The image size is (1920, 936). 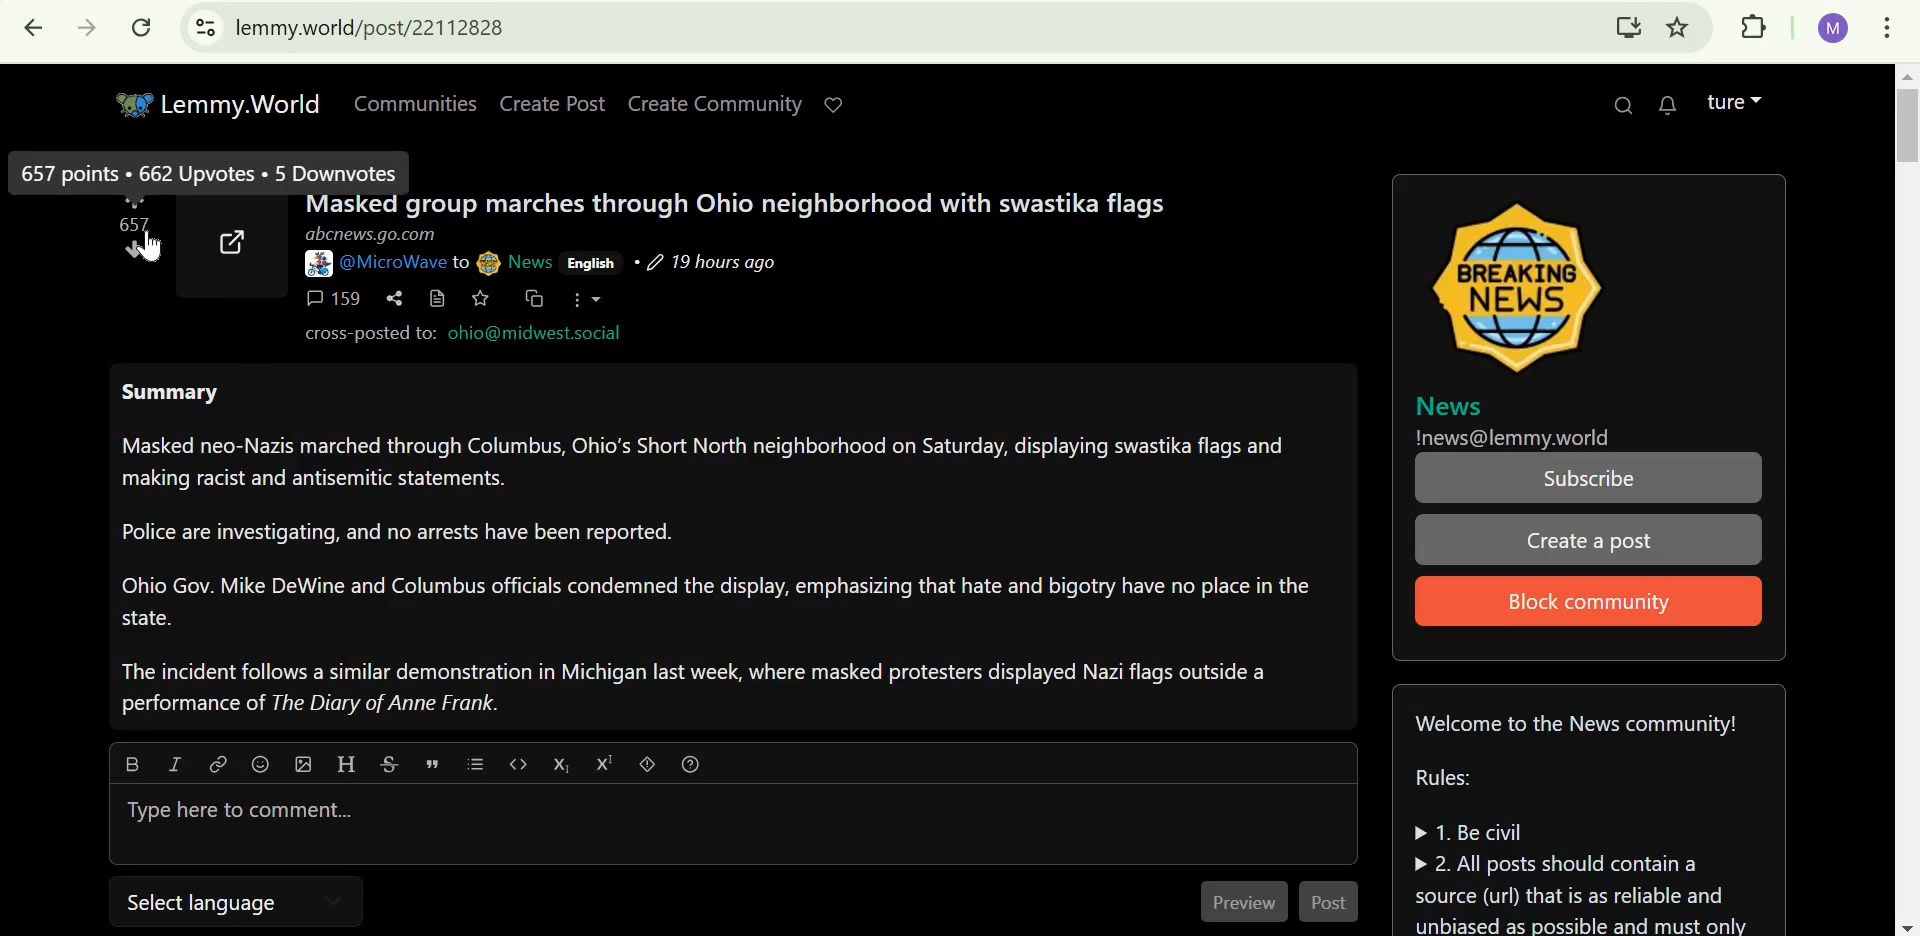 I want to click on 0 unread messages, so click(x=1669, y=105).